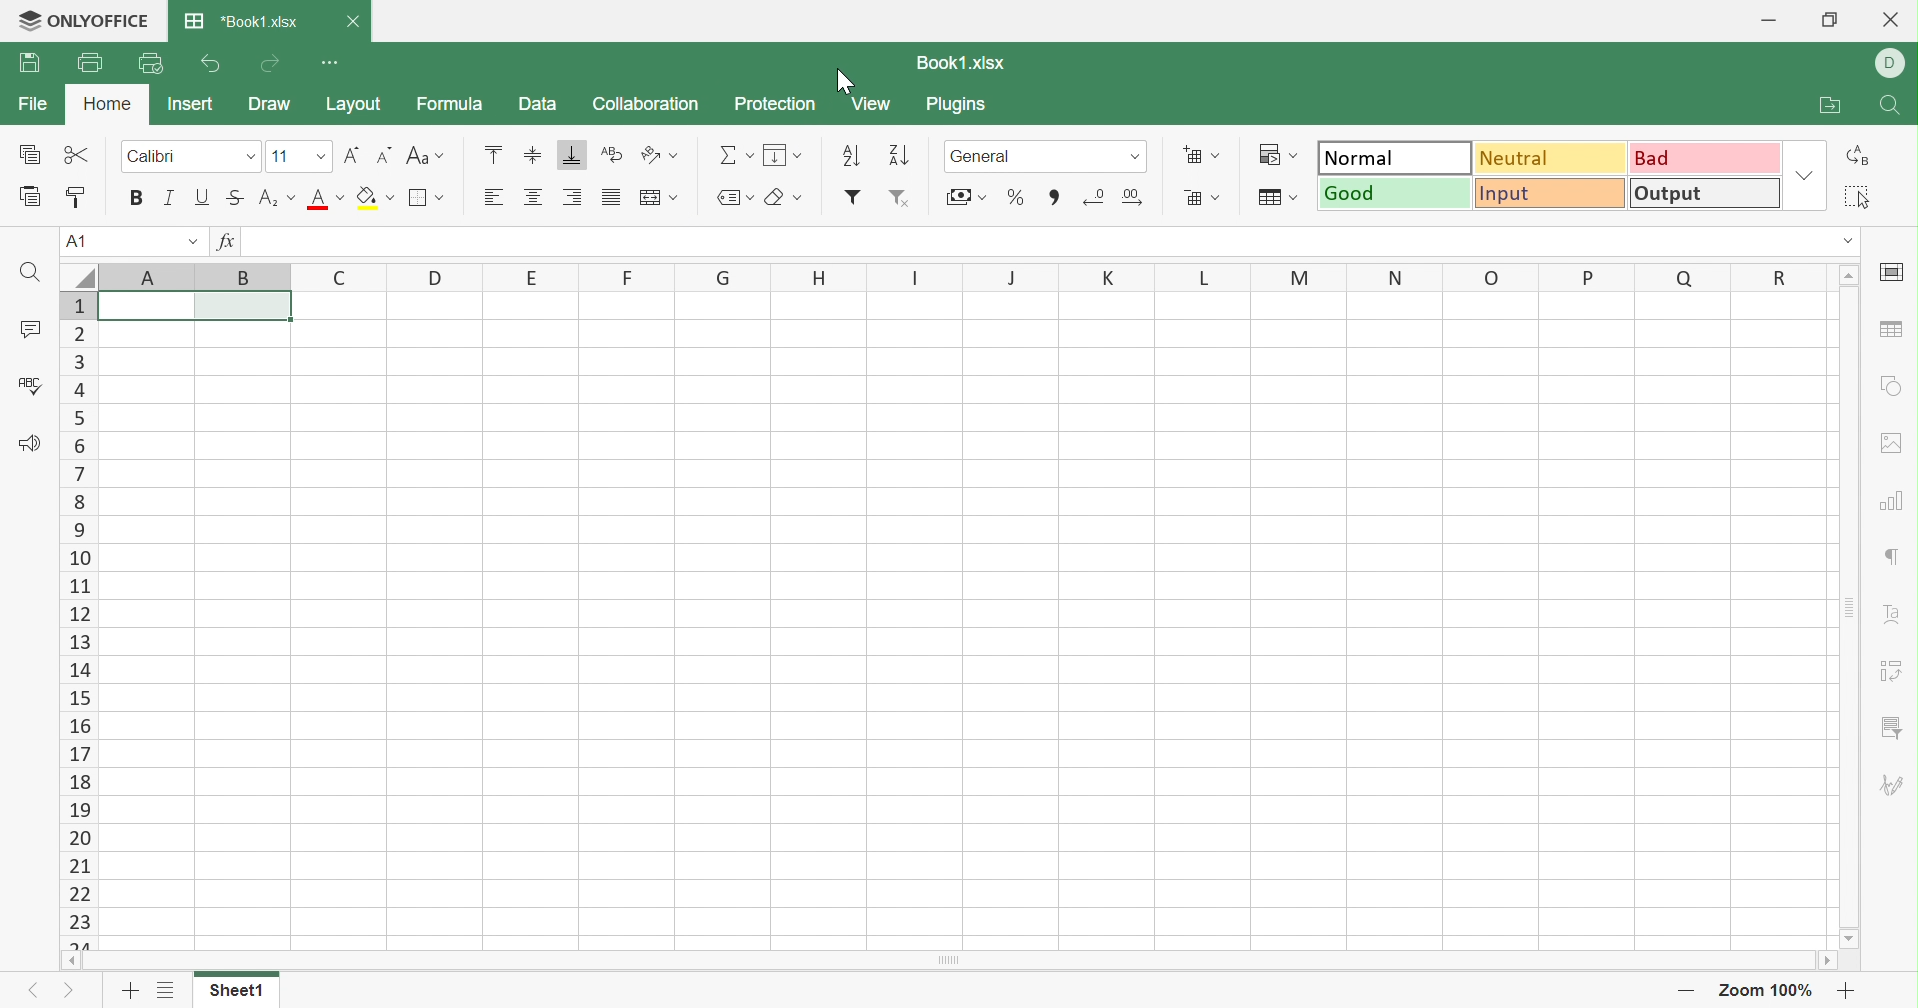  Describe the element at coordinates (455, 106) in the screenshot. I see `Formula` at that location.